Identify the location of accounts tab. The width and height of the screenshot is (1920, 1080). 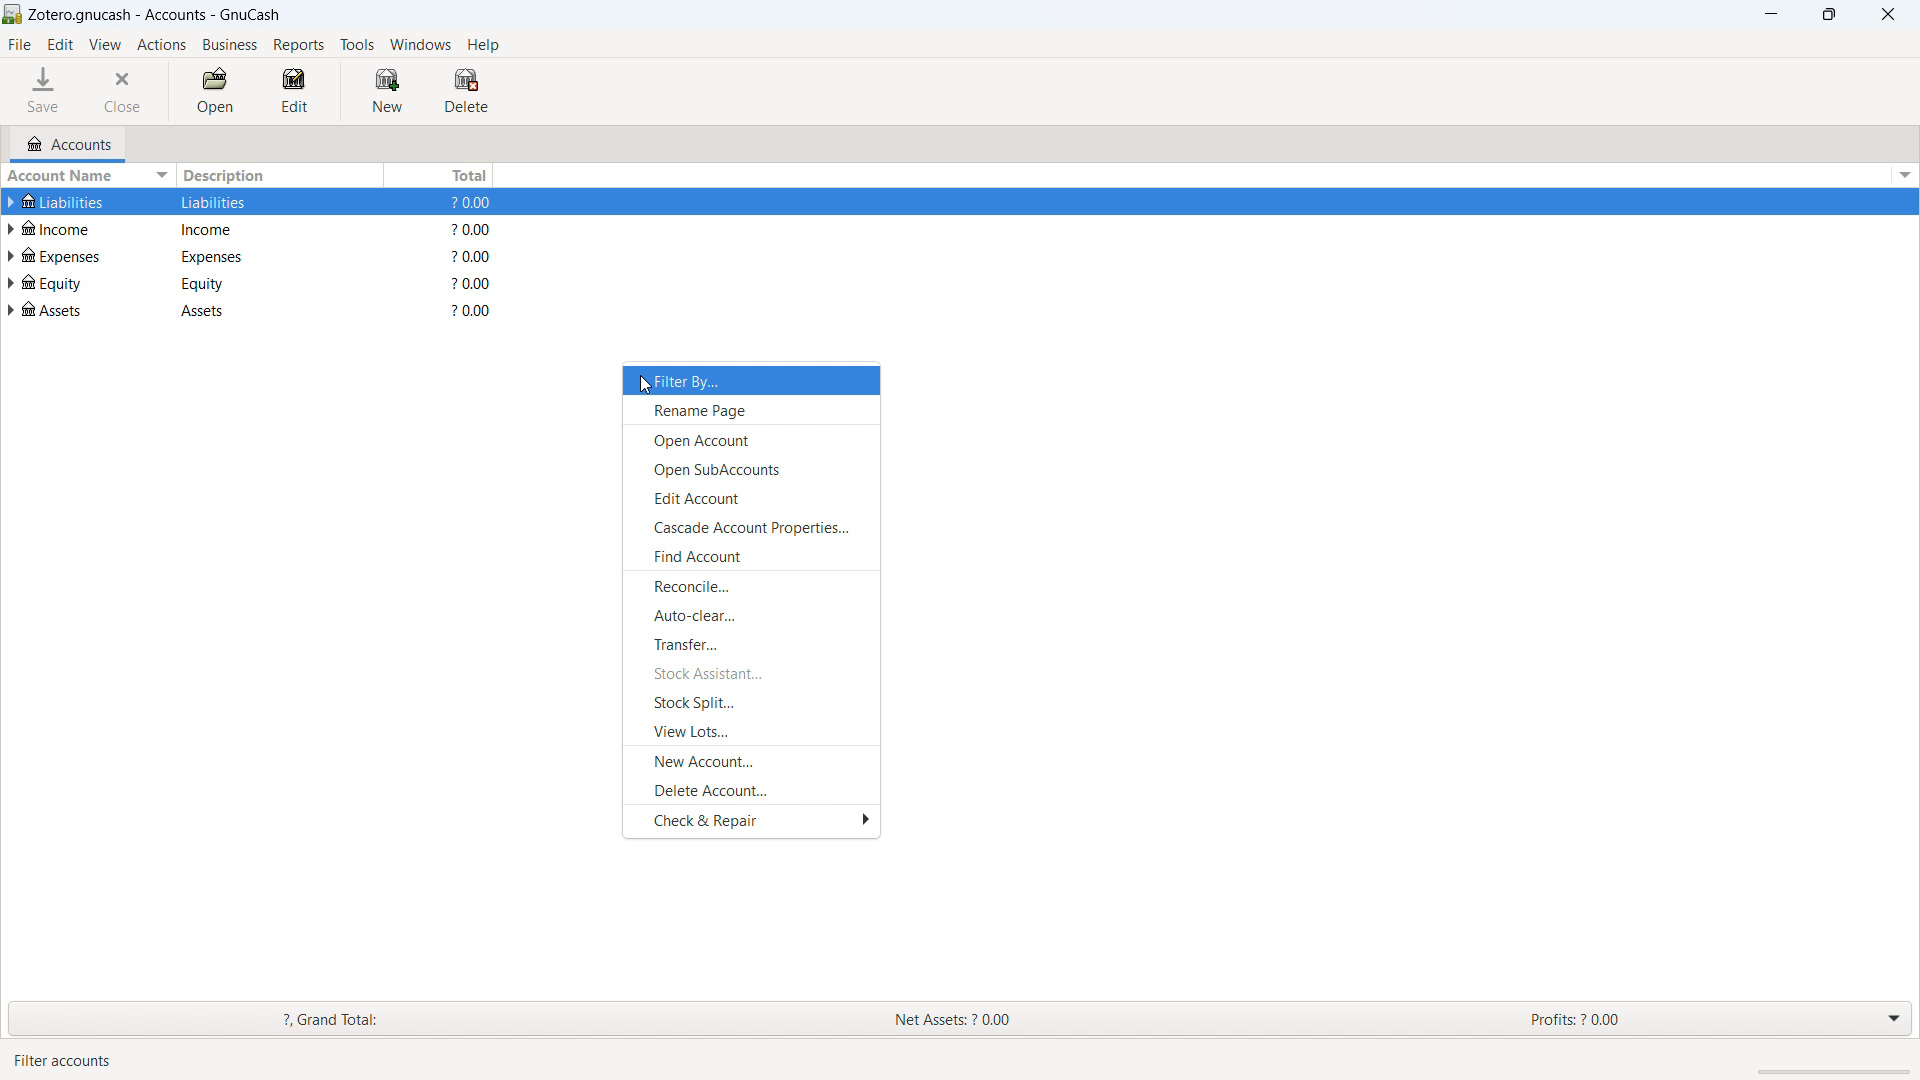
(69, 144).